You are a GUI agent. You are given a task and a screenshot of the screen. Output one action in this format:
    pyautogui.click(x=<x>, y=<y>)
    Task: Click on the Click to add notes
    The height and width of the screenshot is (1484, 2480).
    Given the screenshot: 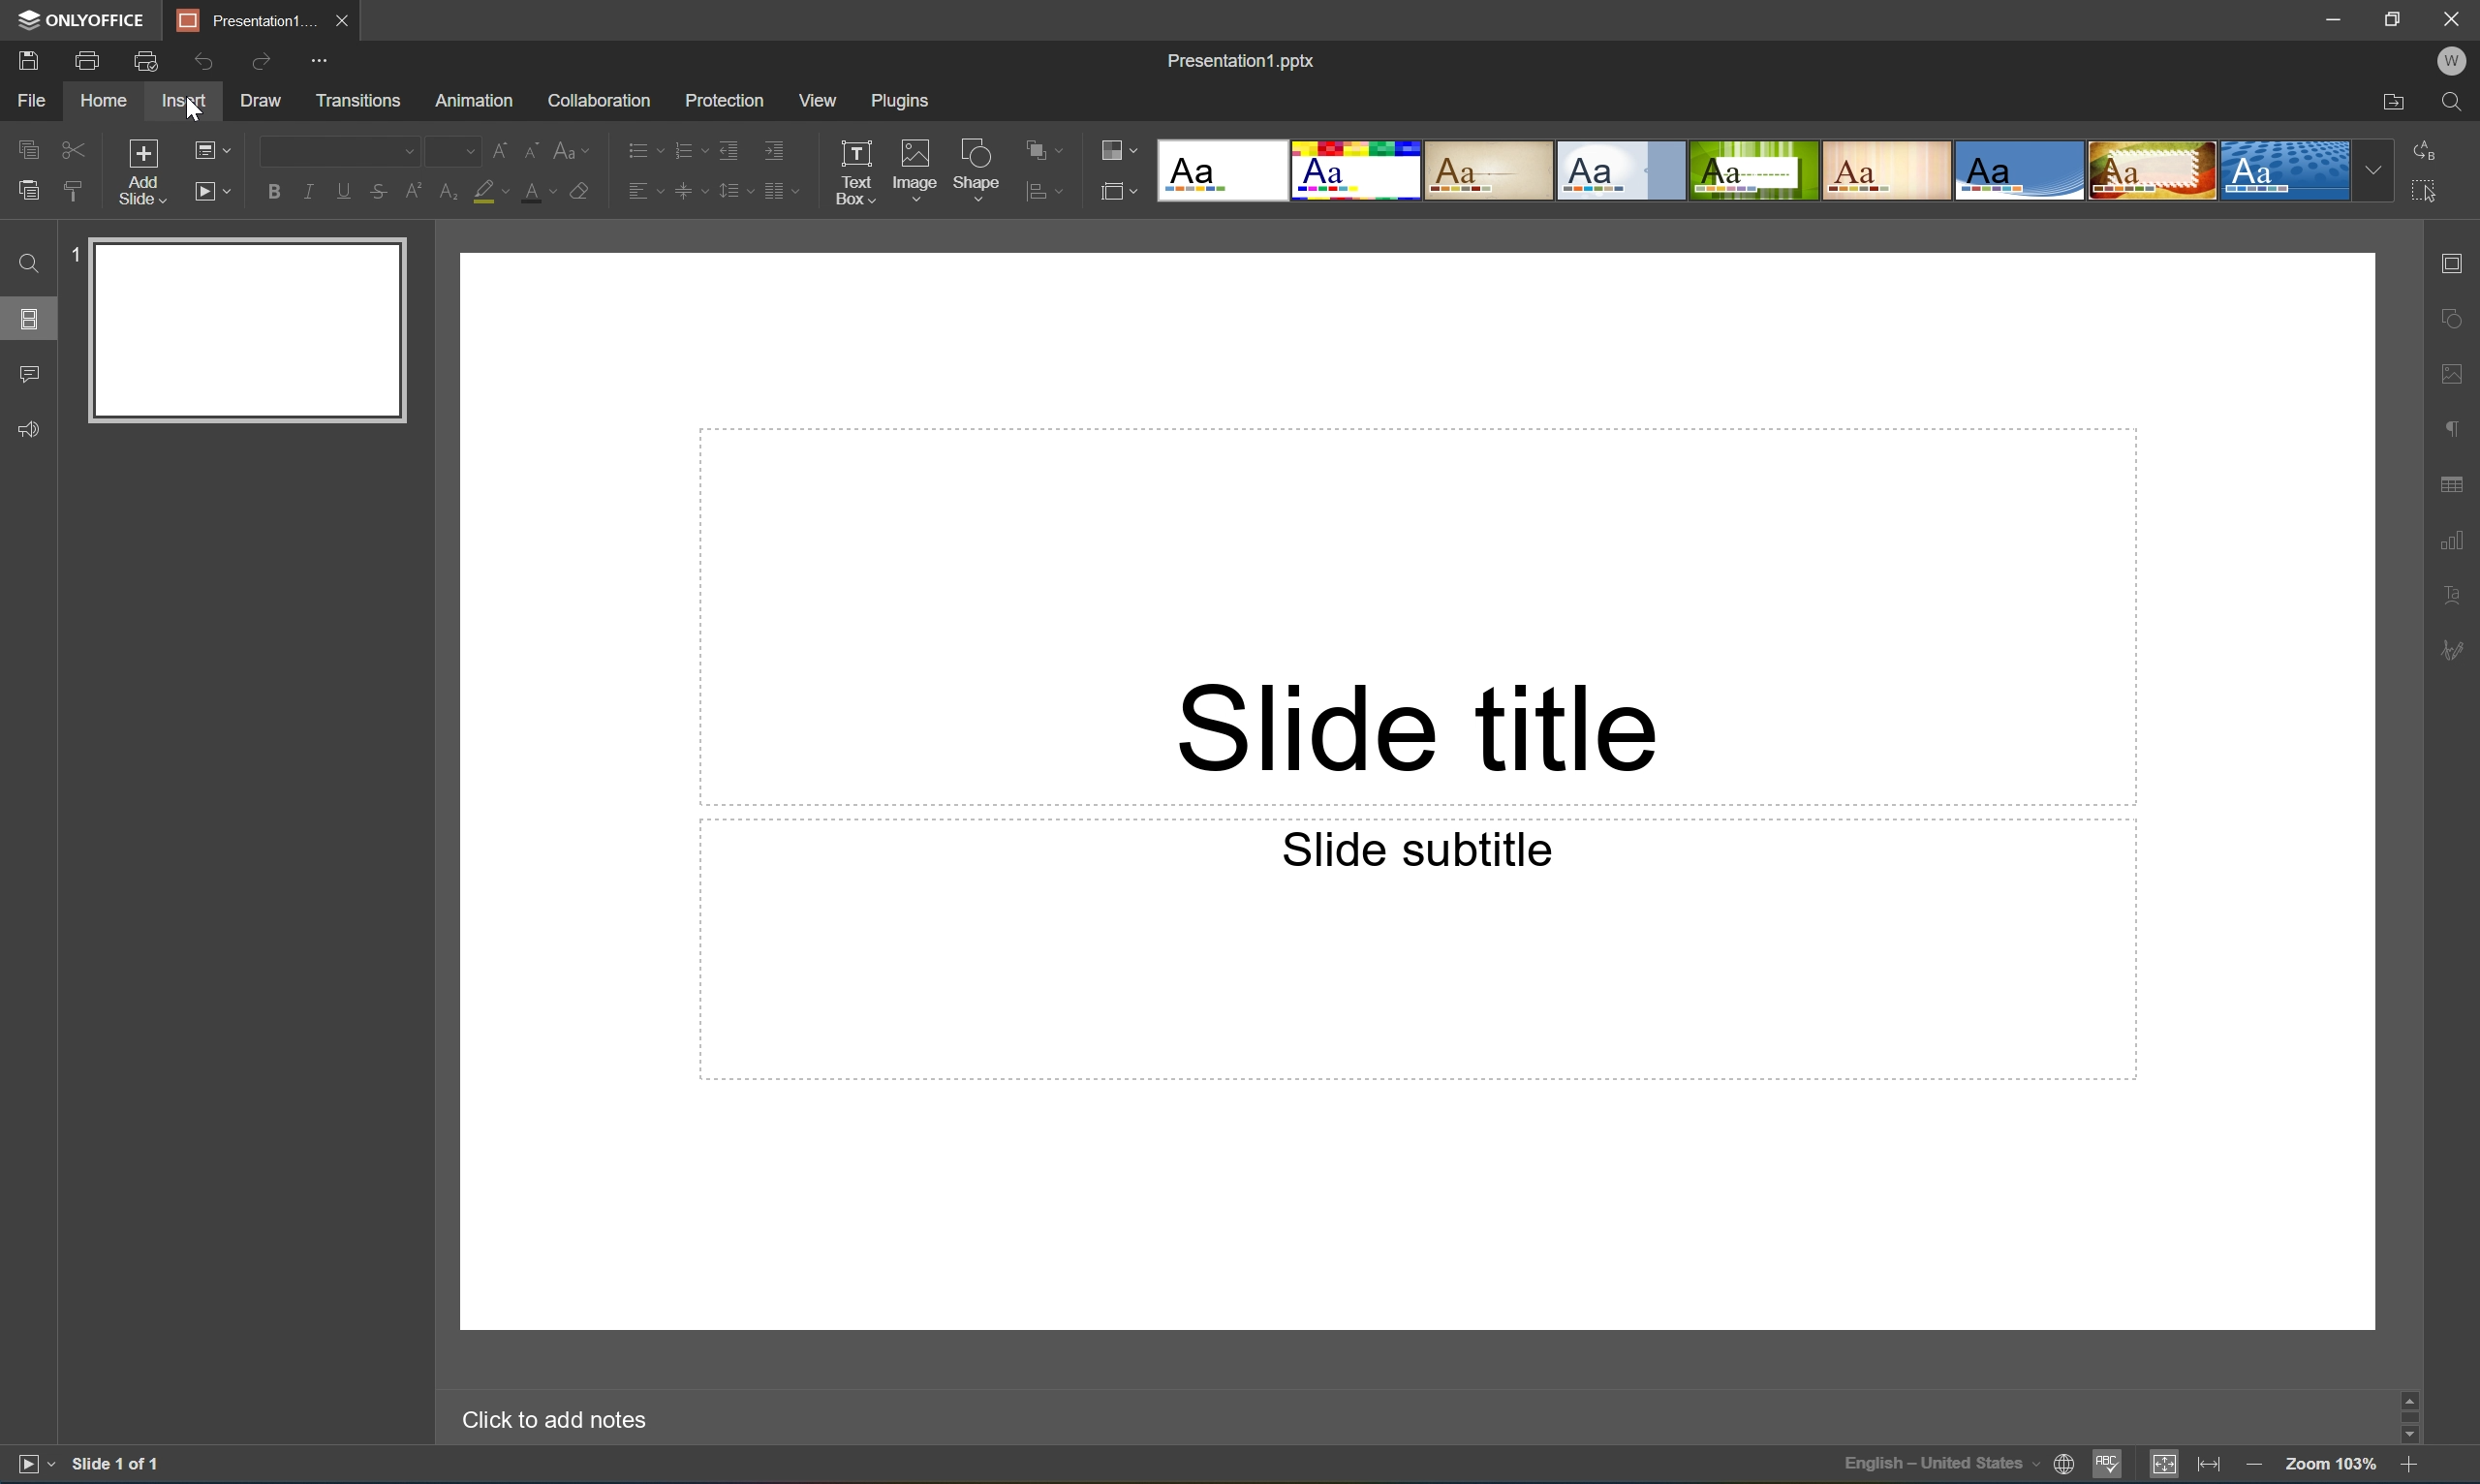 What is the action you would take?
    pyautogui.click(x=561, y=1420)
    